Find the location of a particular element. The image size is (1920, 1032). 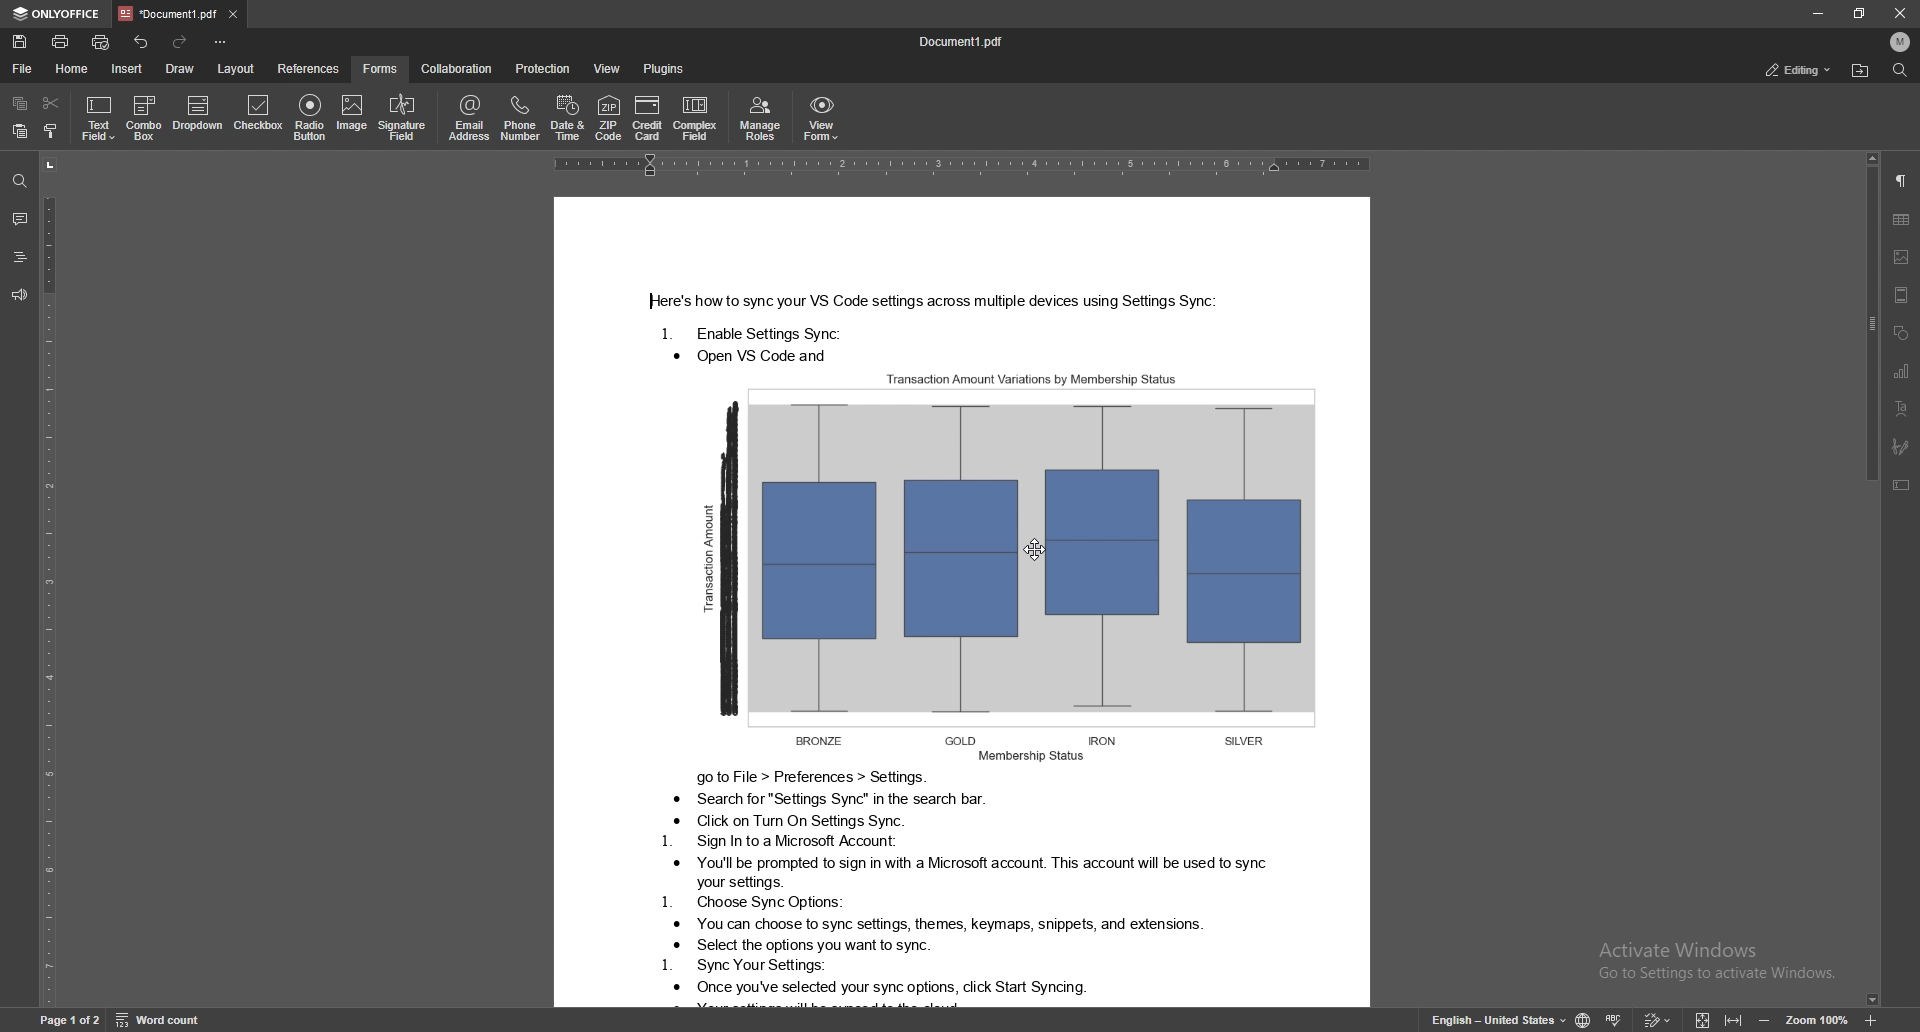

plugins is located at coordinates (666, 67).